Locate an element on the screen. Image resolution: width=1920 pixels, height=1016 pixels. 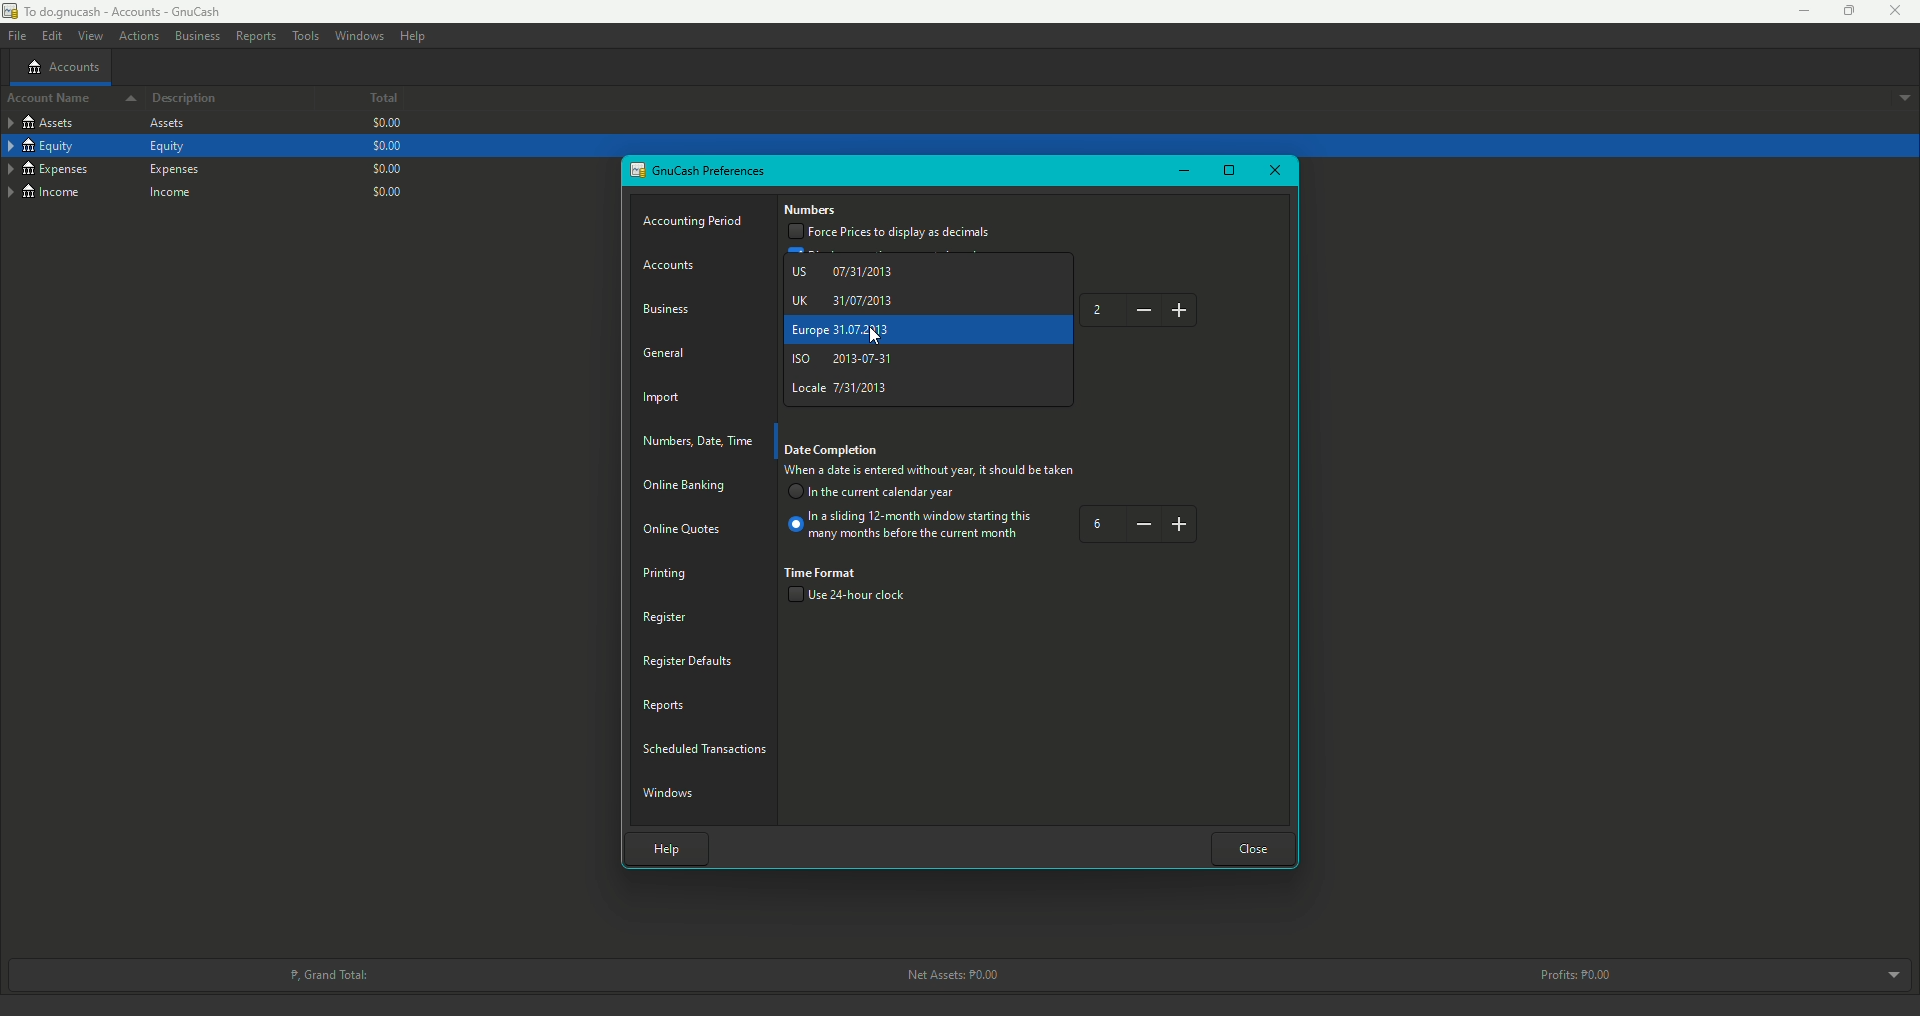
cursor is located at coordinates (875, 333).